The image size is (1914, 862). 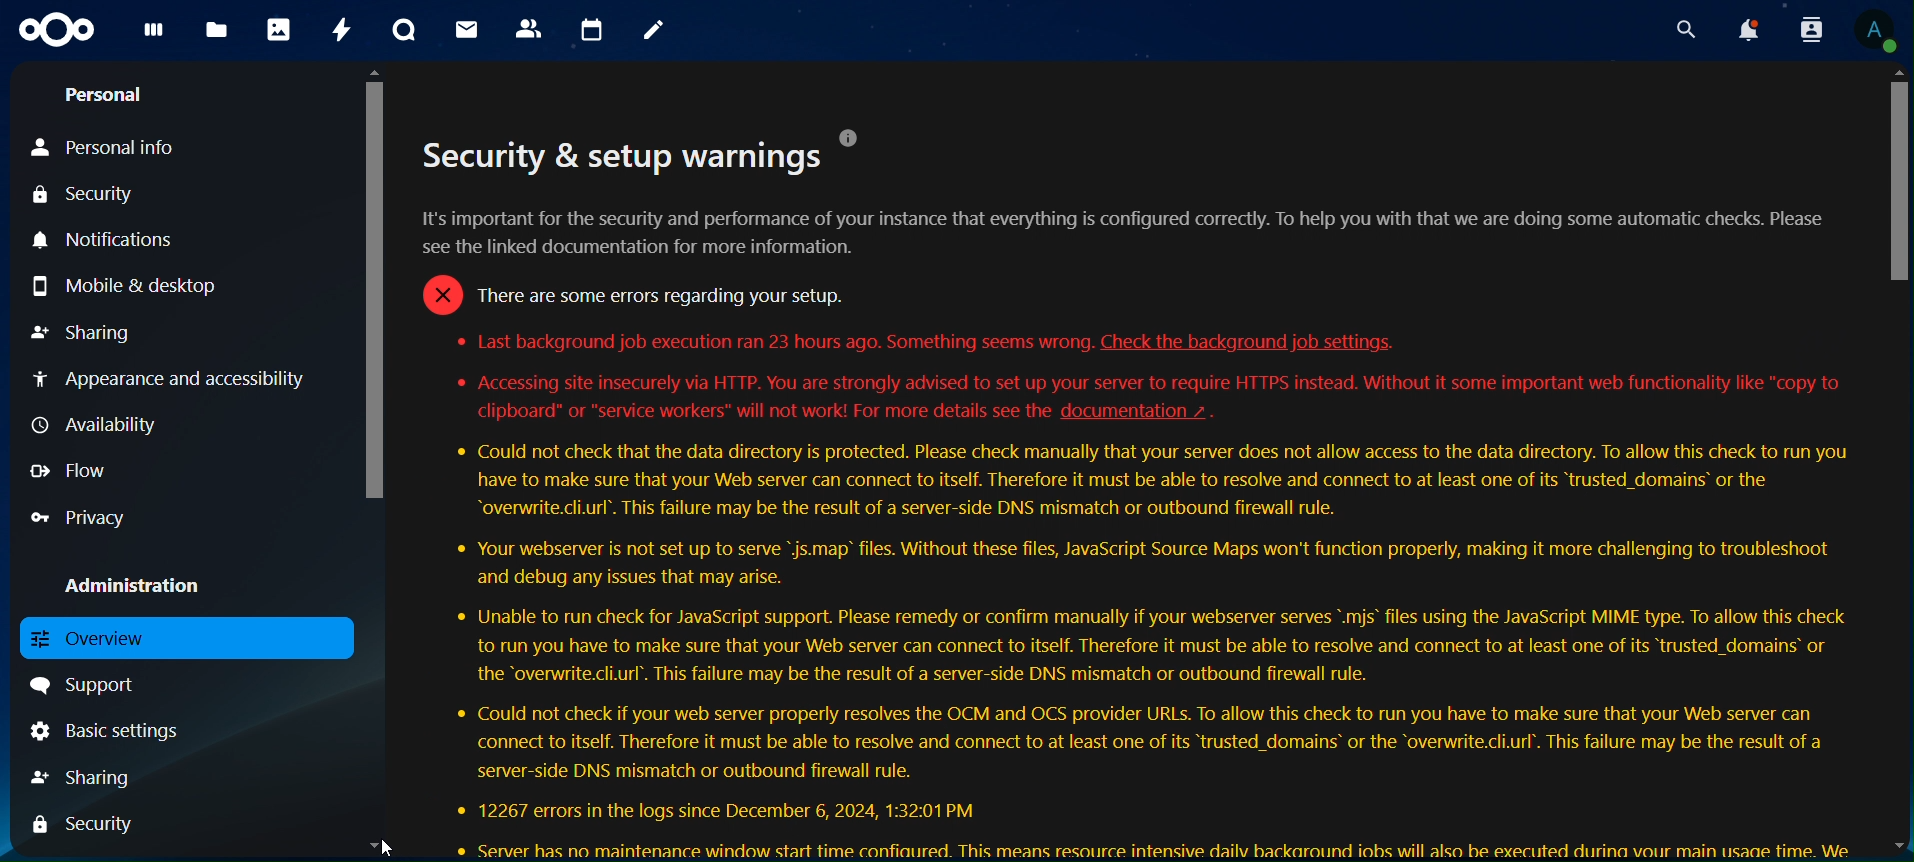 What do you see at coordinates (929, 342) in the screenshot?
I see `« Last background job execution ran 23 hours ago. Something seems wrong. Check the background job settings.` at bounding box center [929, 342].